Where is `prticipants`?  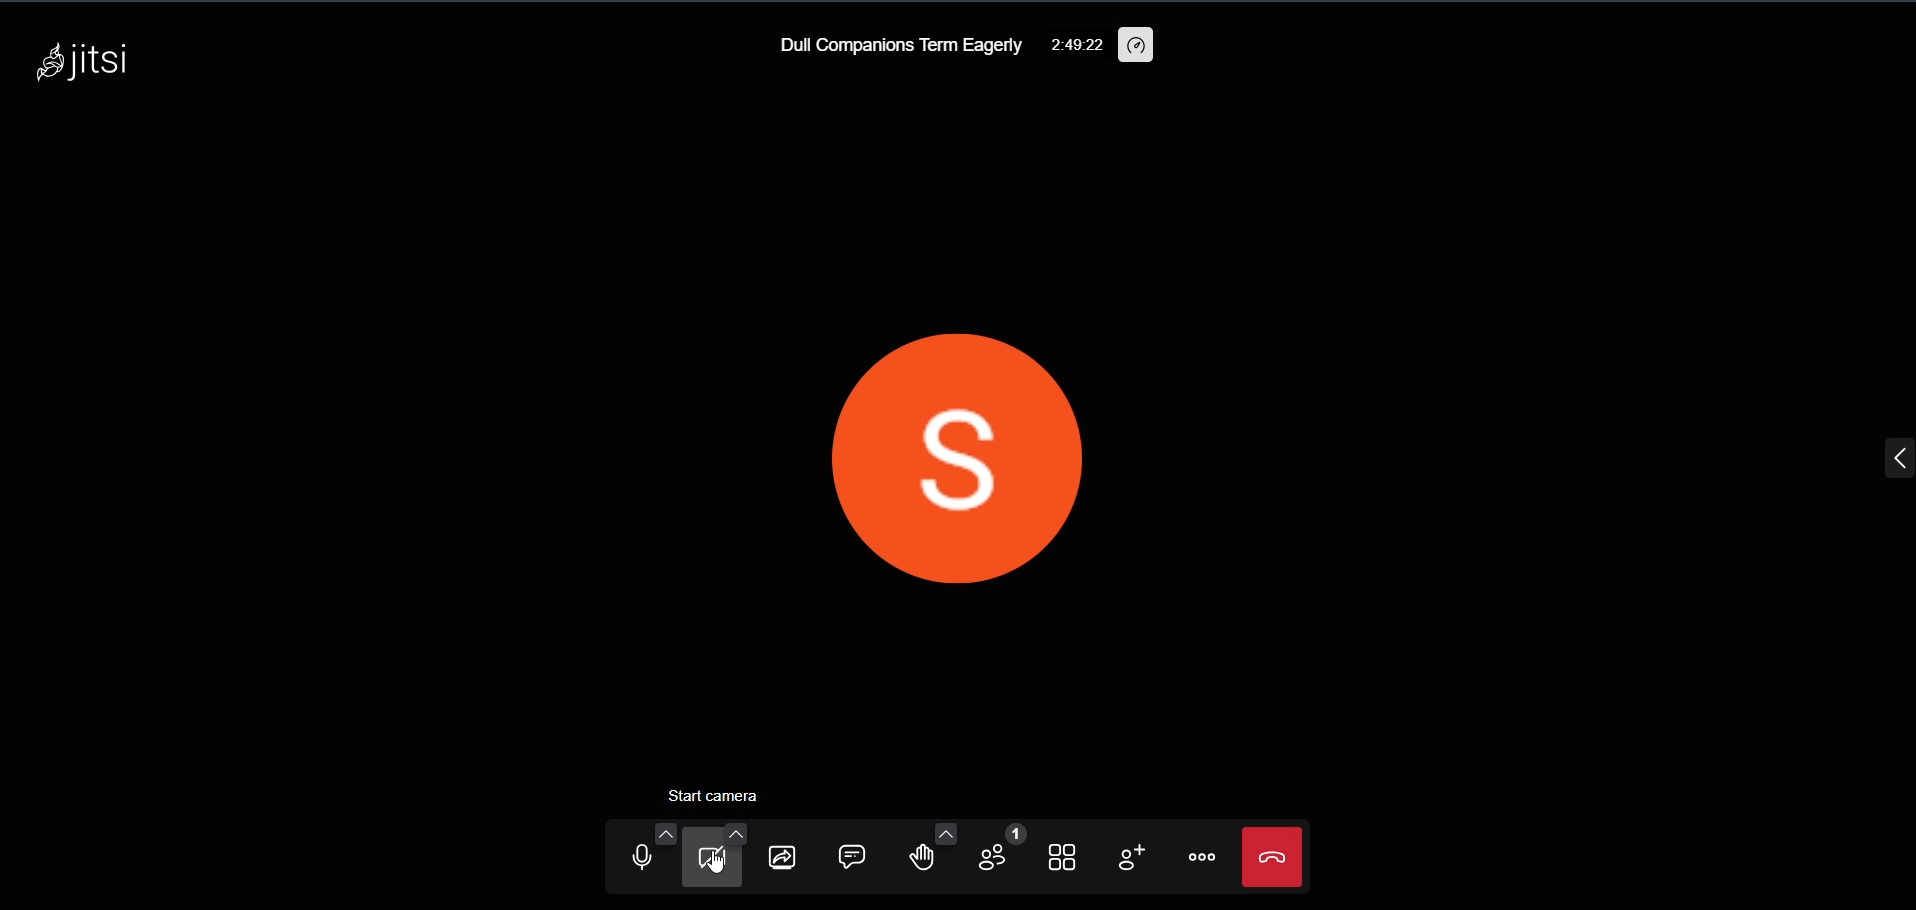 prticipants is located at coordinates (991, 851).